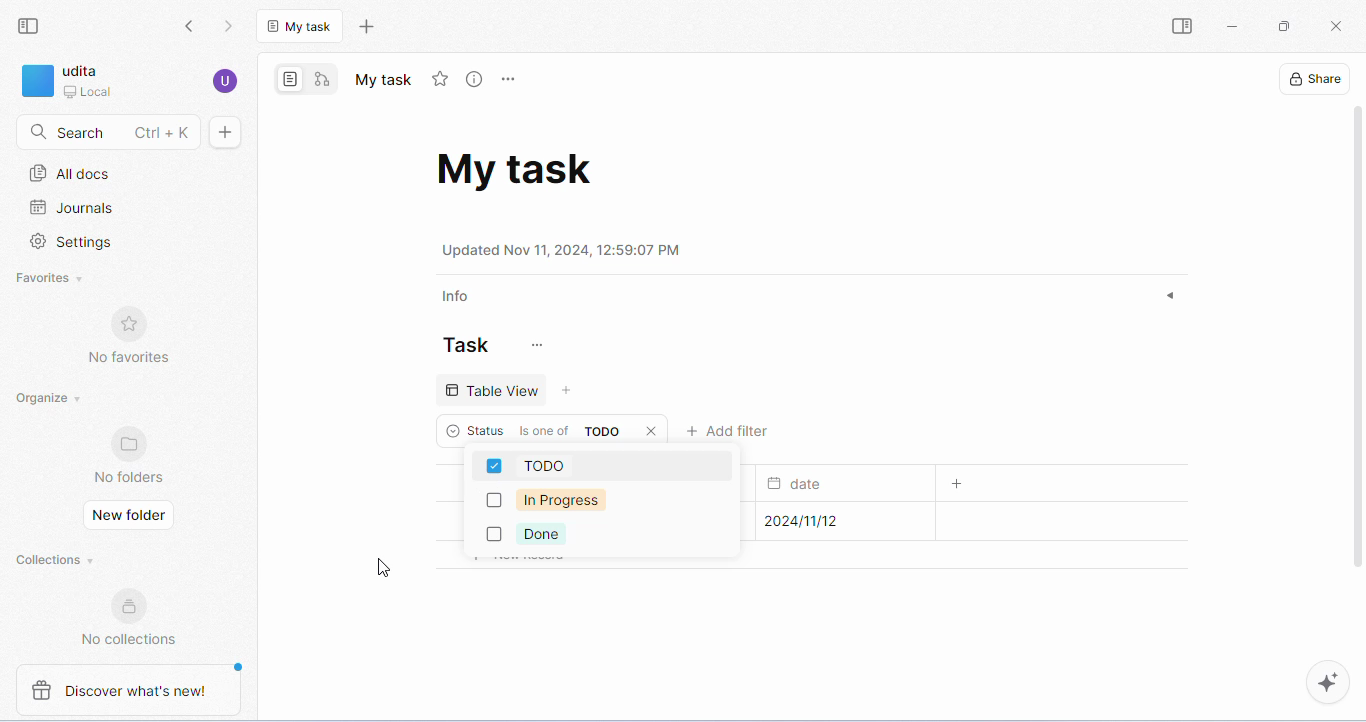  Describe the element at coordinates (52, 280) in the screenshot. I see `favorites` at that location.